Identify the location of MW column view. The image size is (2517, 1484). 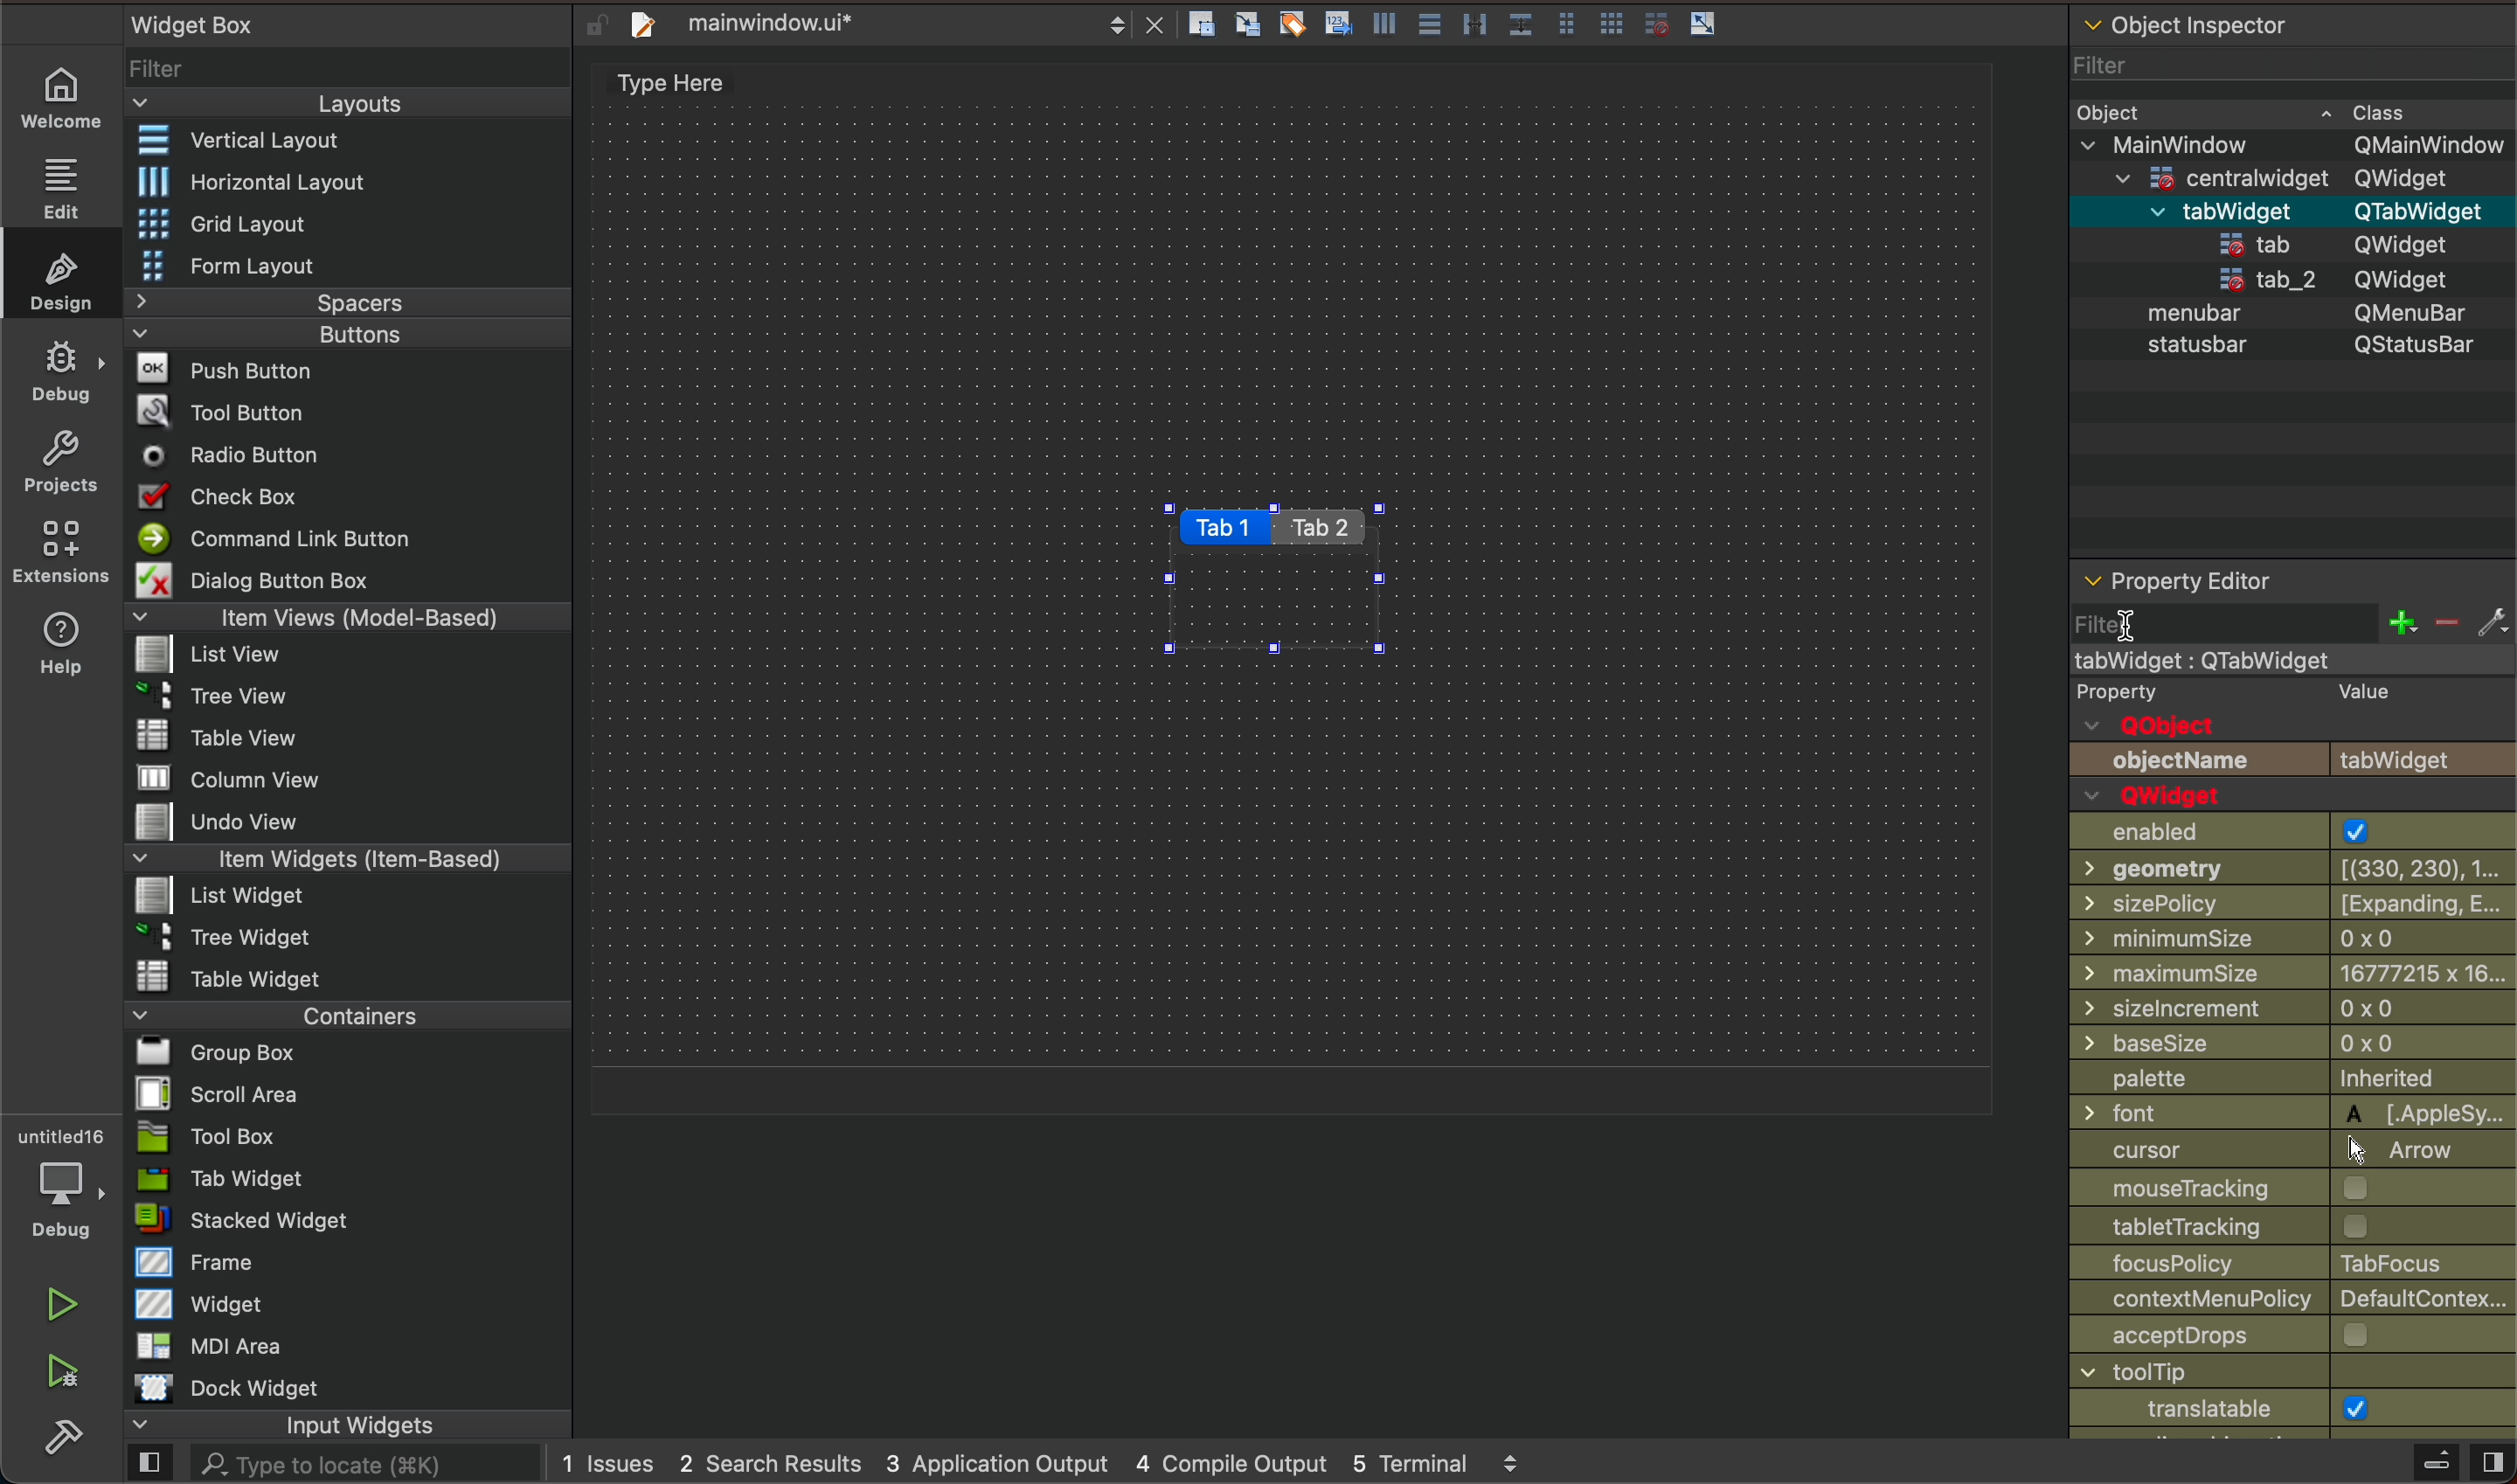
(207, 777).